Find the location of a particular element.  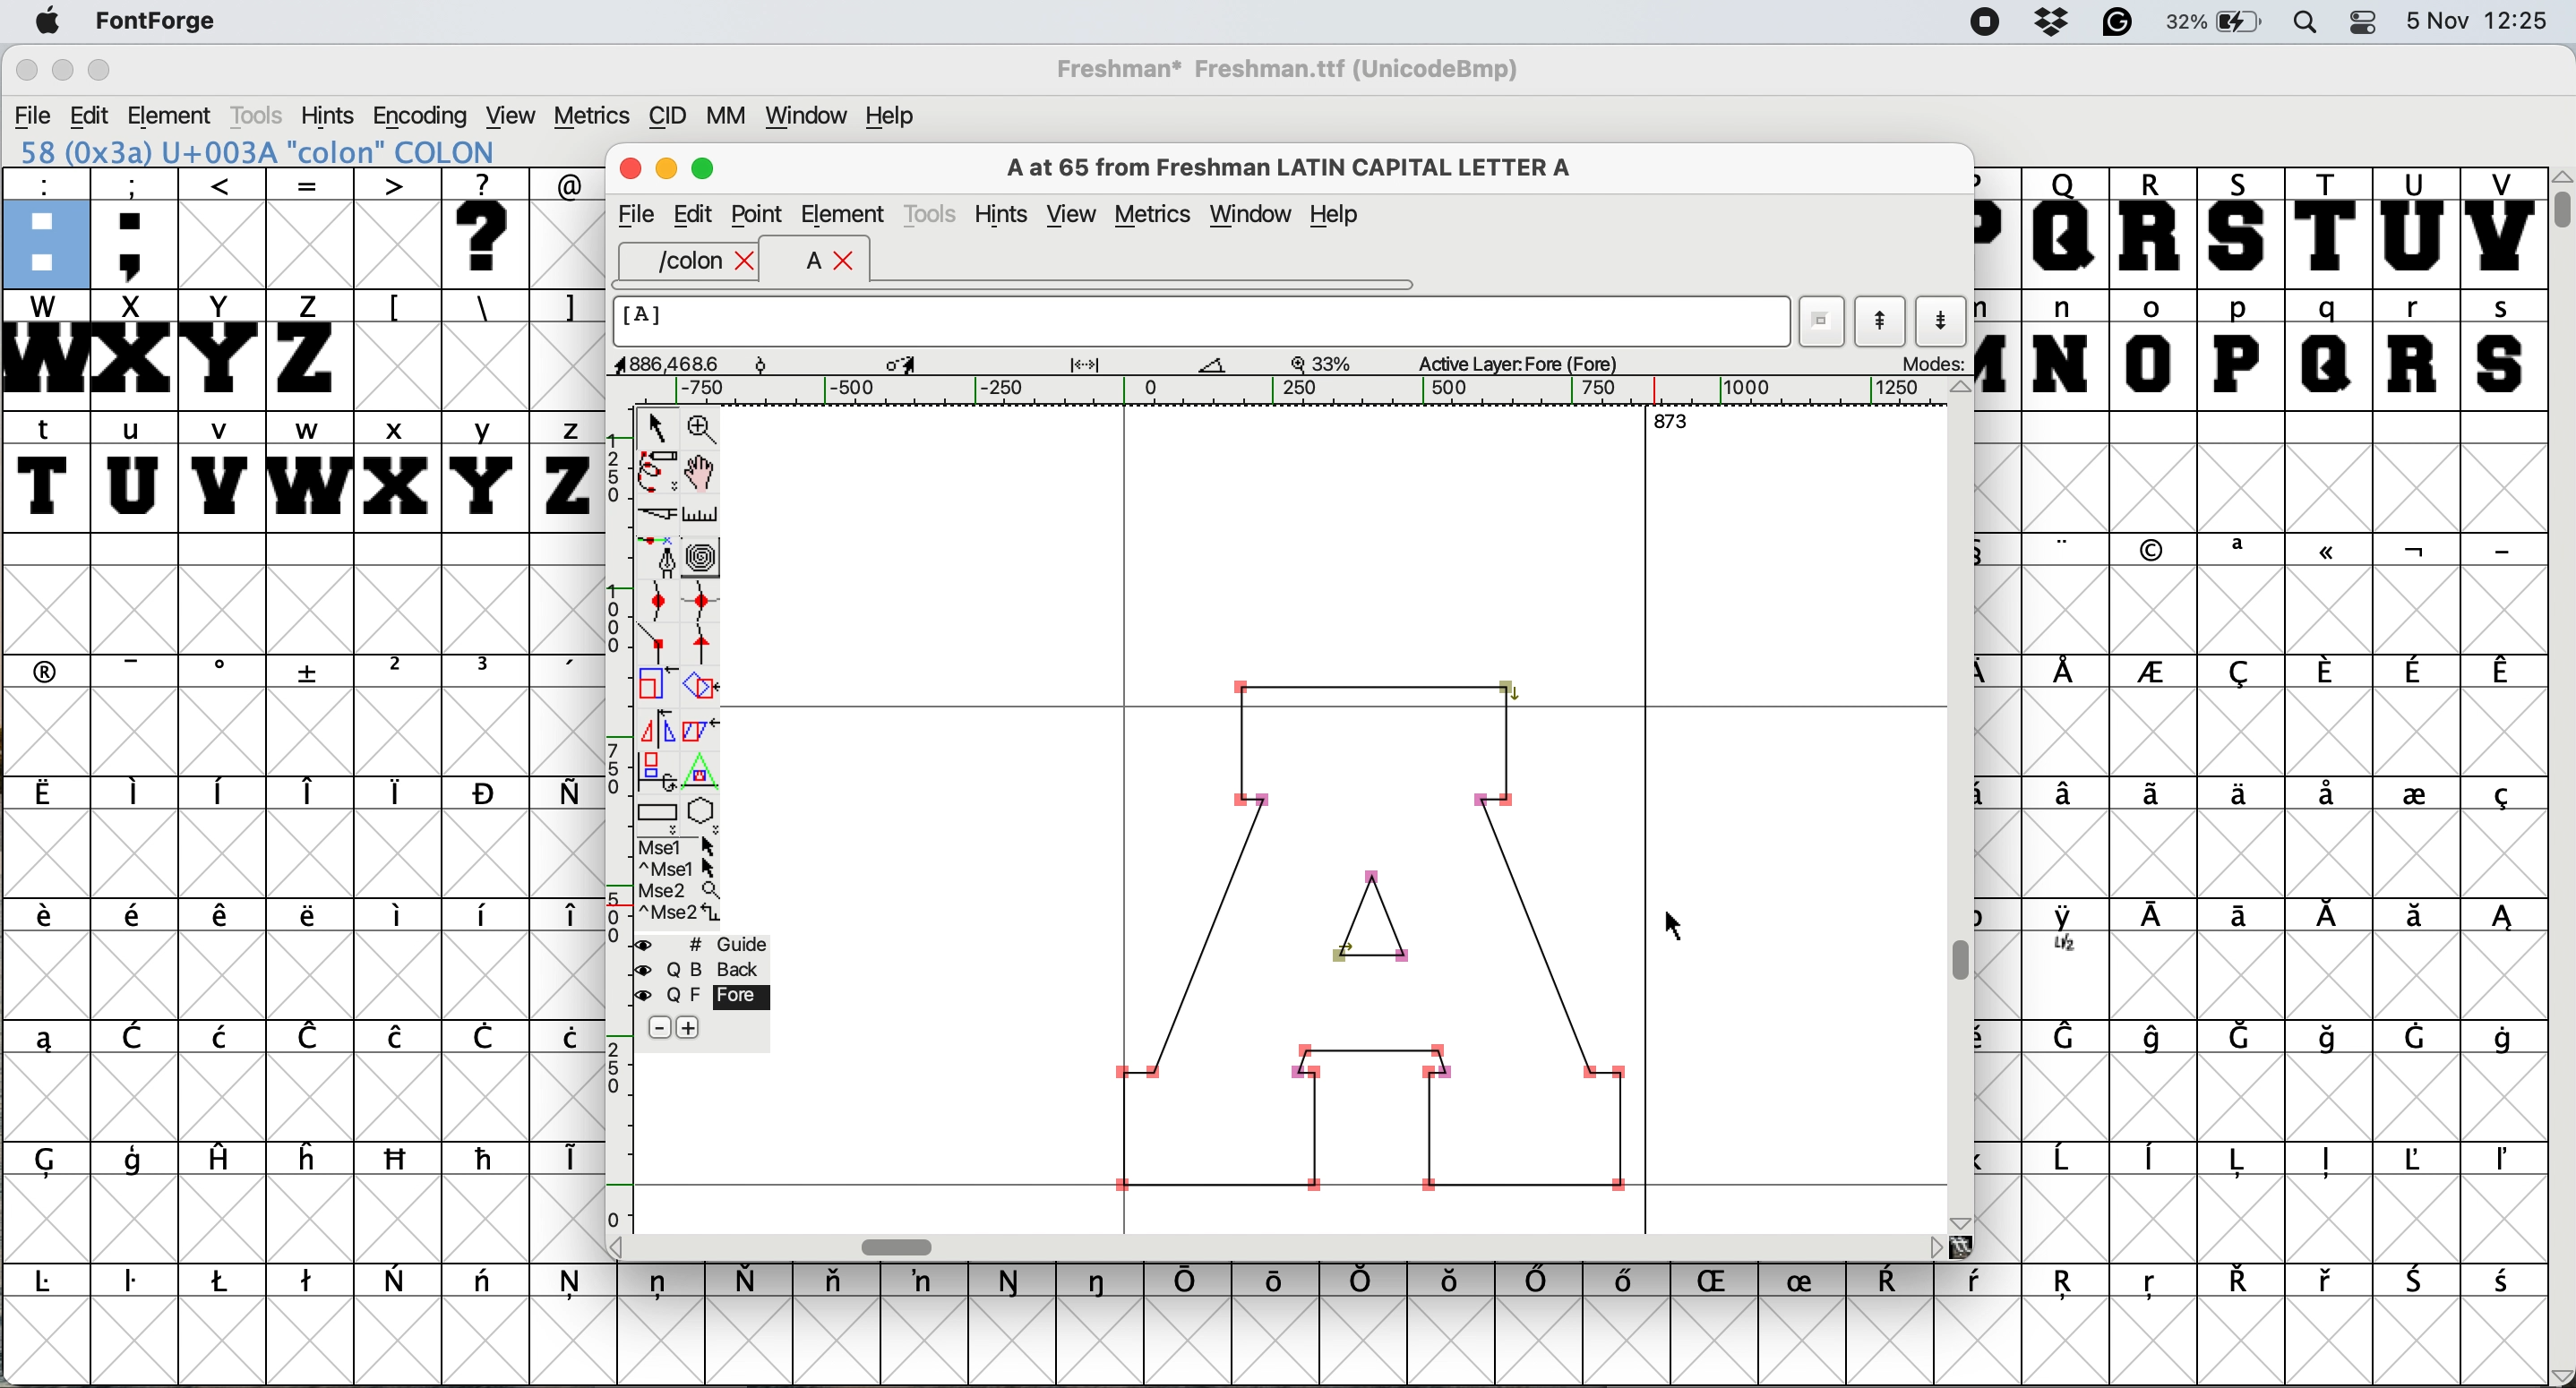

symbol is located at coordinates (2502, 1283).